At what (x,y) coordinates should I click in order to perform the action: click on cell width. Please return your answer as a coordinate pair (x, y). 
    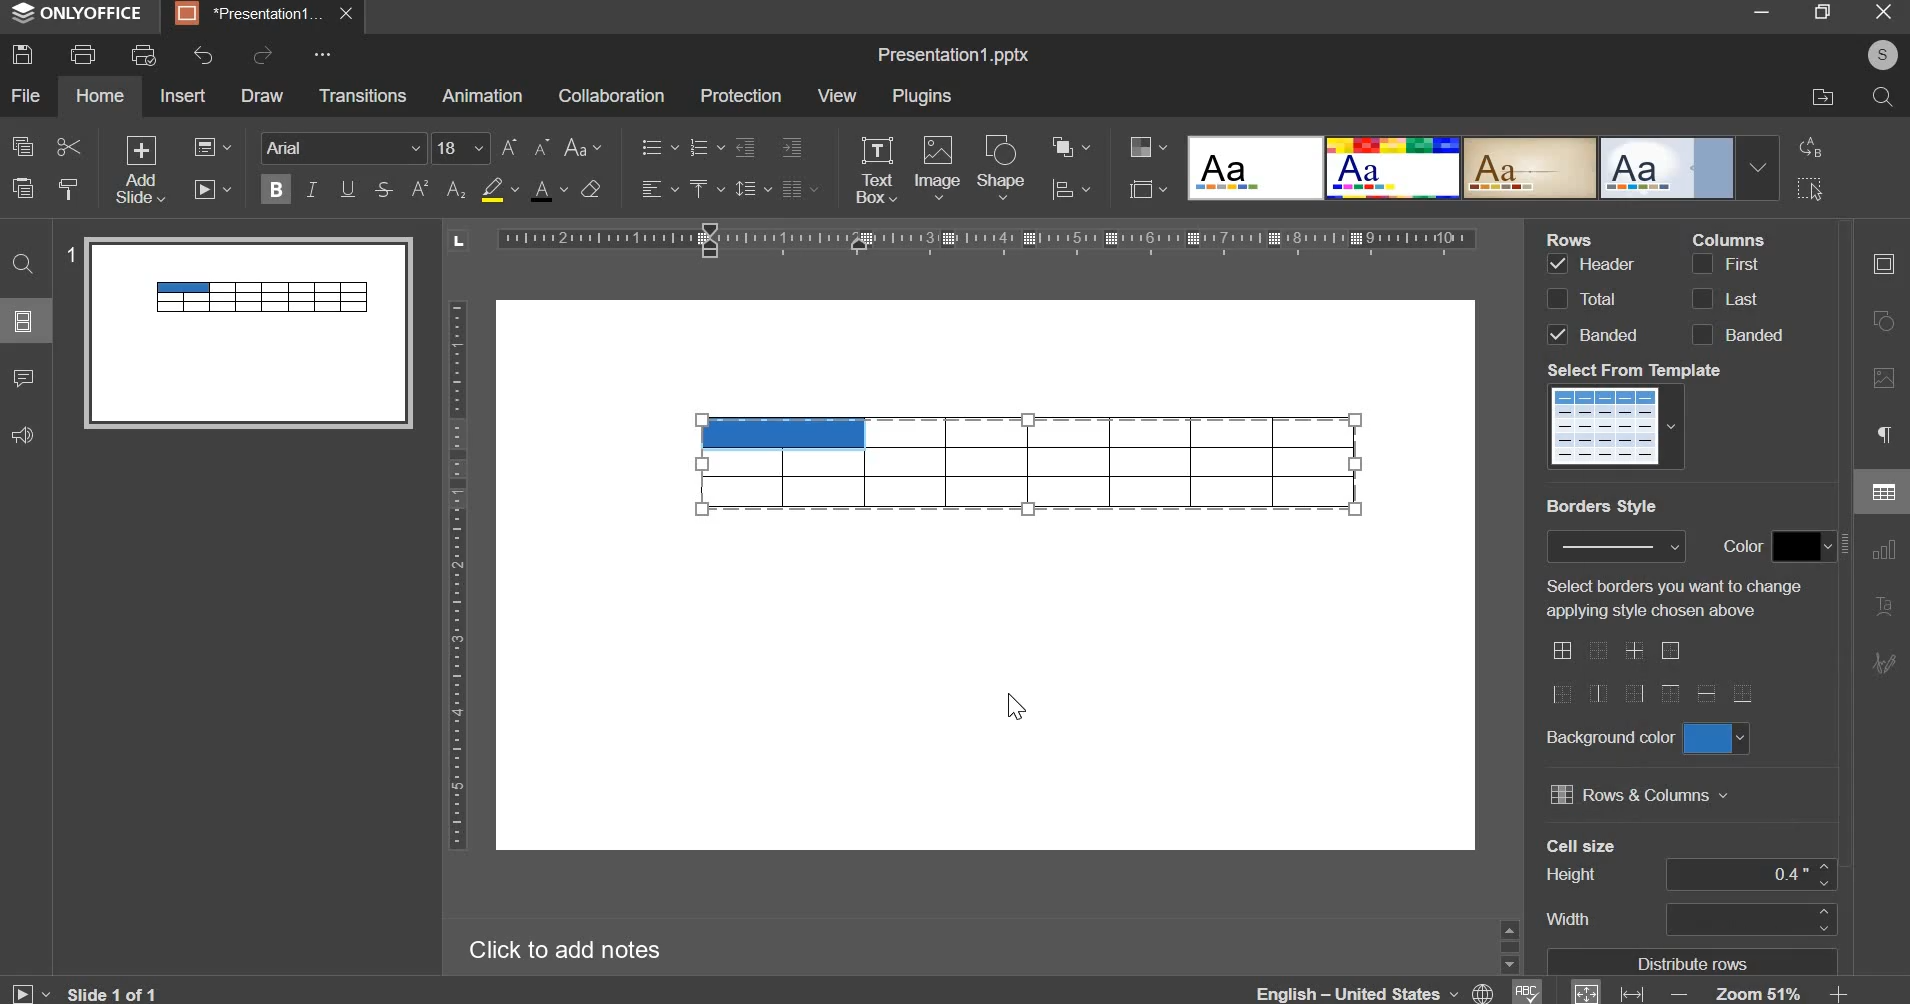
    Looking at the image, I should click on (1749, 918).